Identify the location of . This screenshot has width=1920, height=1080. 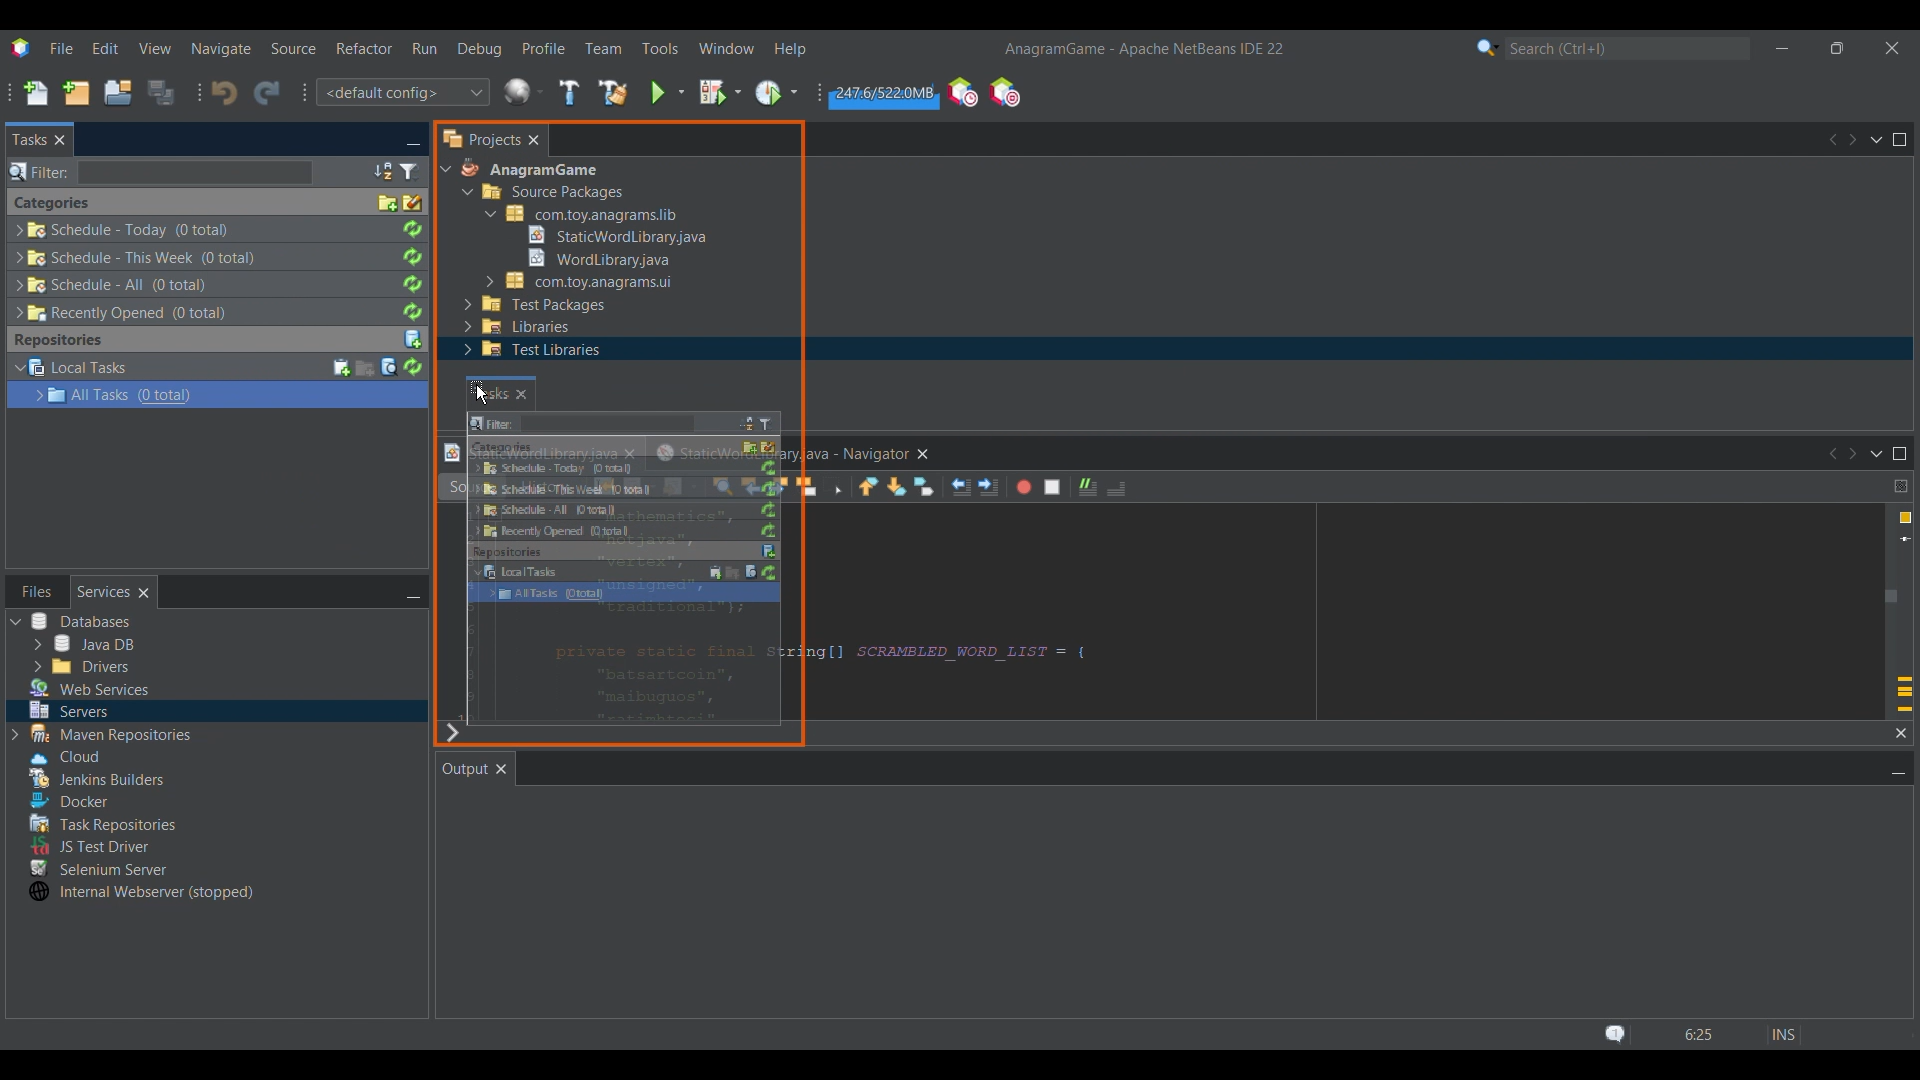
(118, 285).